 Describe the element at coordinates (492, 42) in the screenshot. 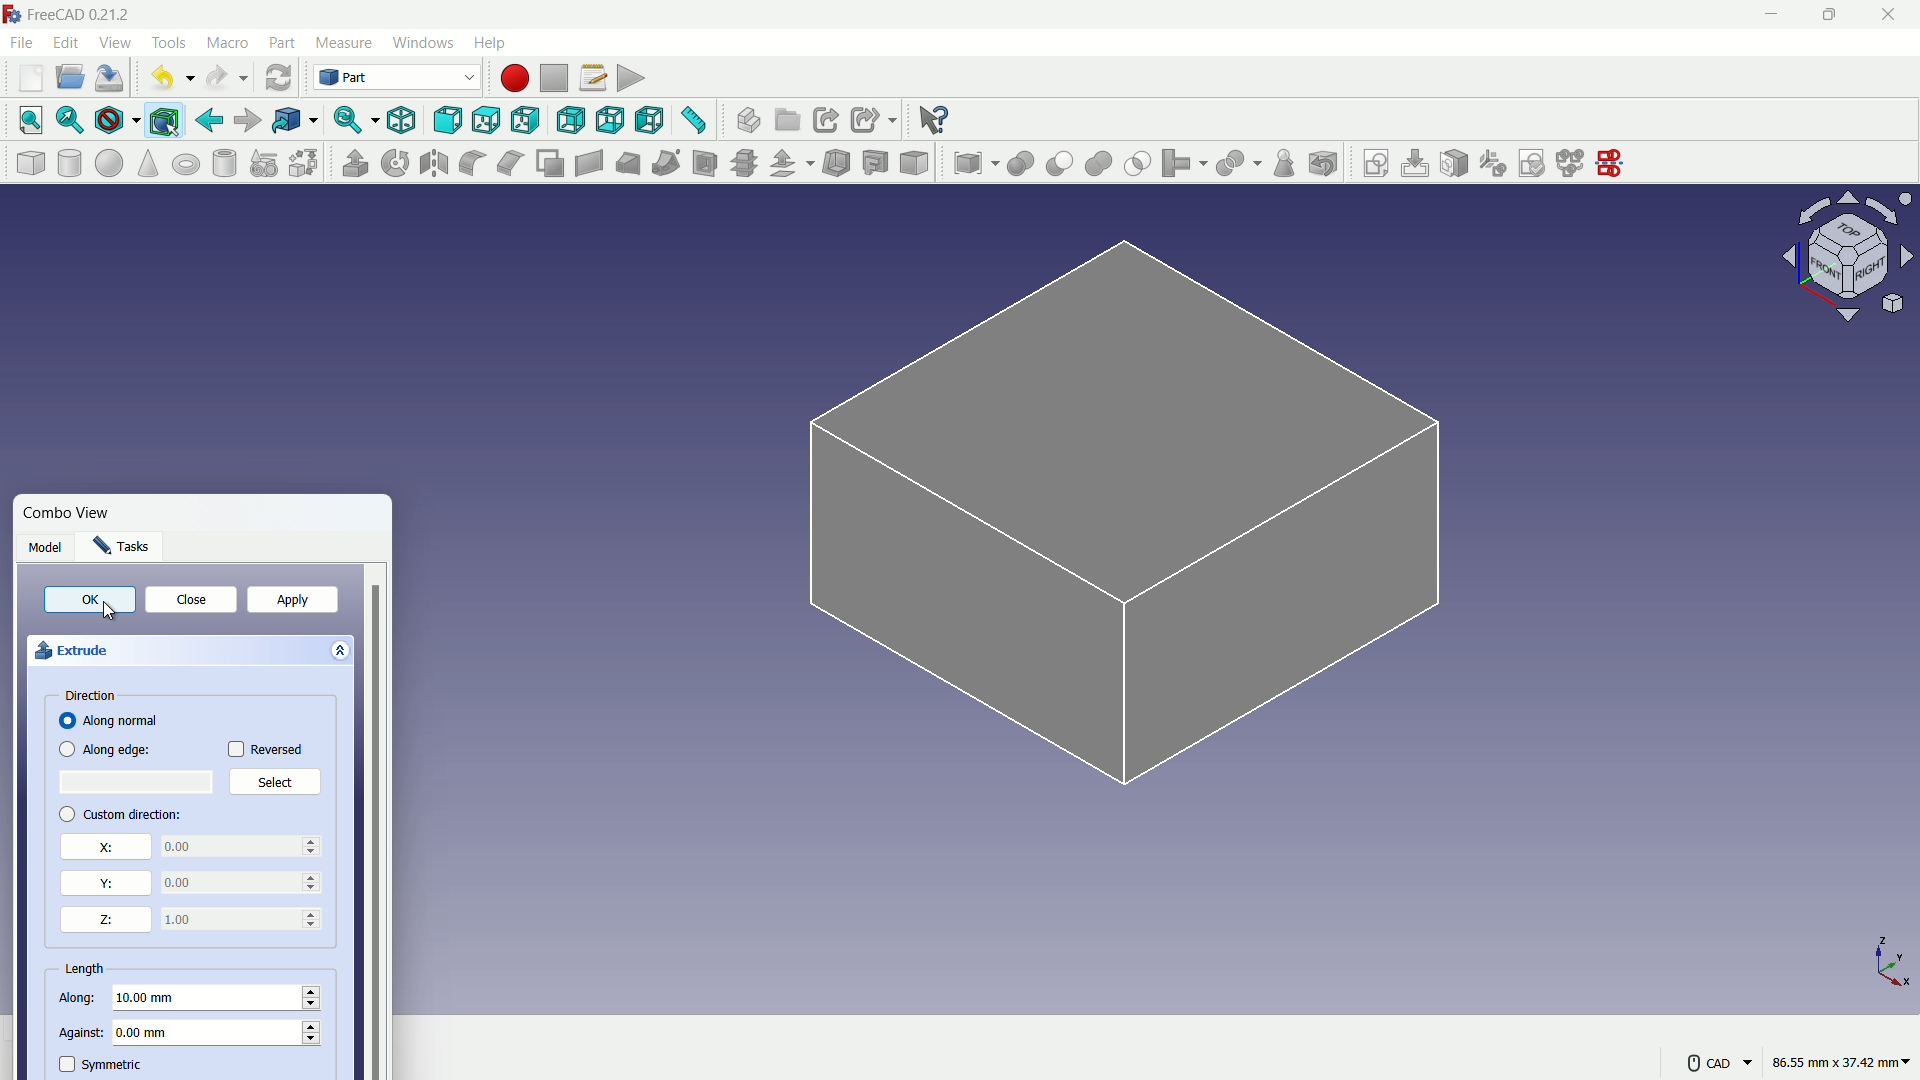

I see `help` at that location.